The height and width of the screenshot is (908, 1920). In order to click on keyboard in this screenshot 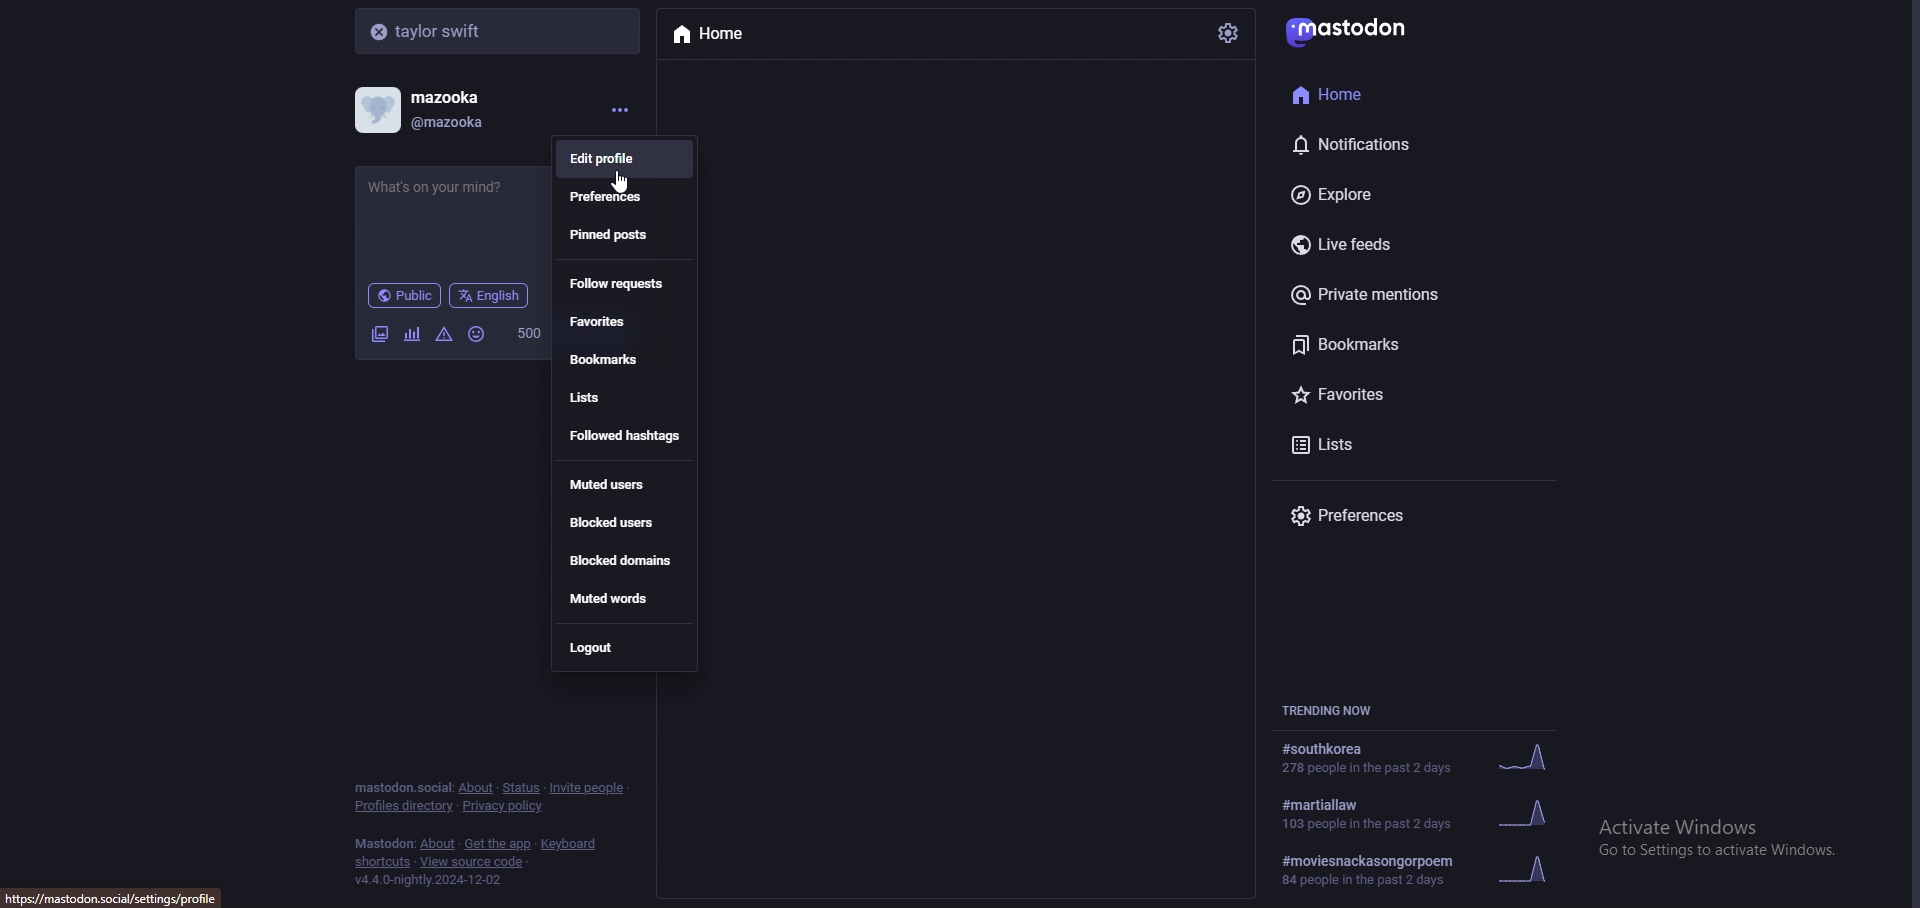, I will do `click(570, 843)`.